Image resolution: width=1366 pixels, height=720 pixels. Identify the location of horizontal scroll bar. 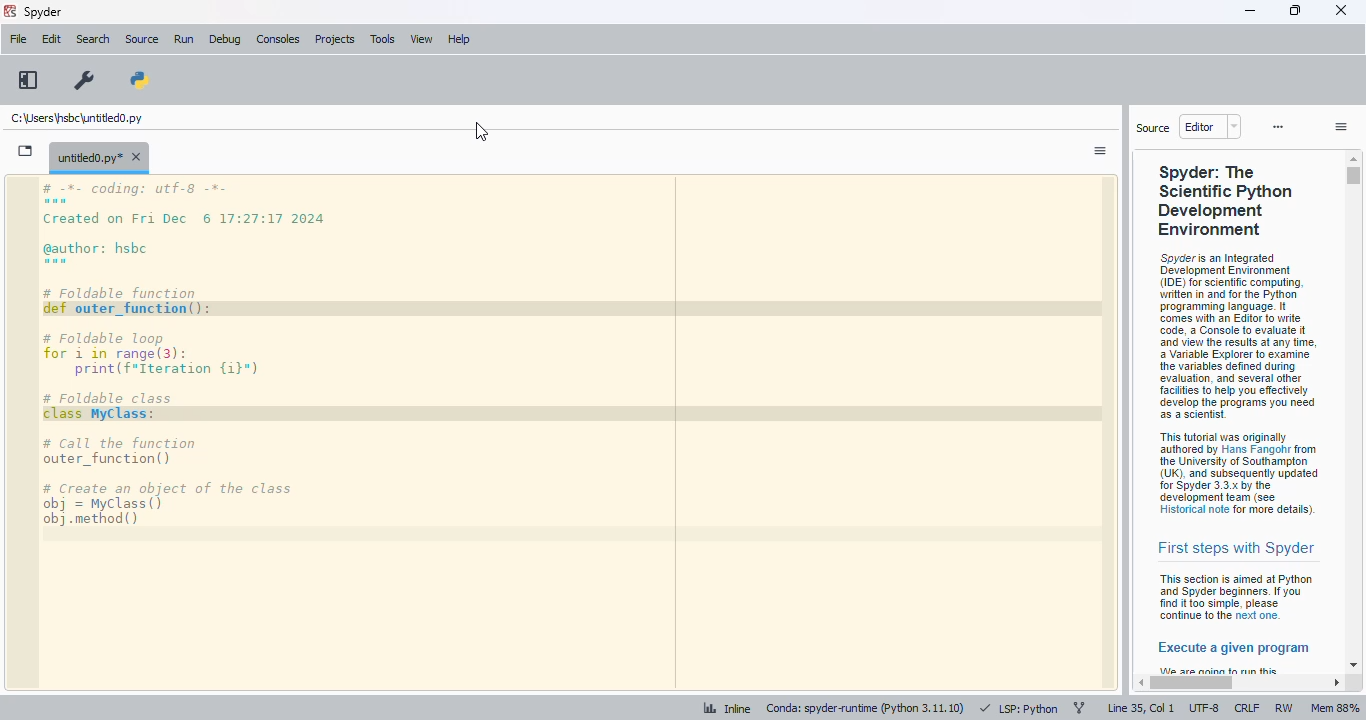
(1194, 682).